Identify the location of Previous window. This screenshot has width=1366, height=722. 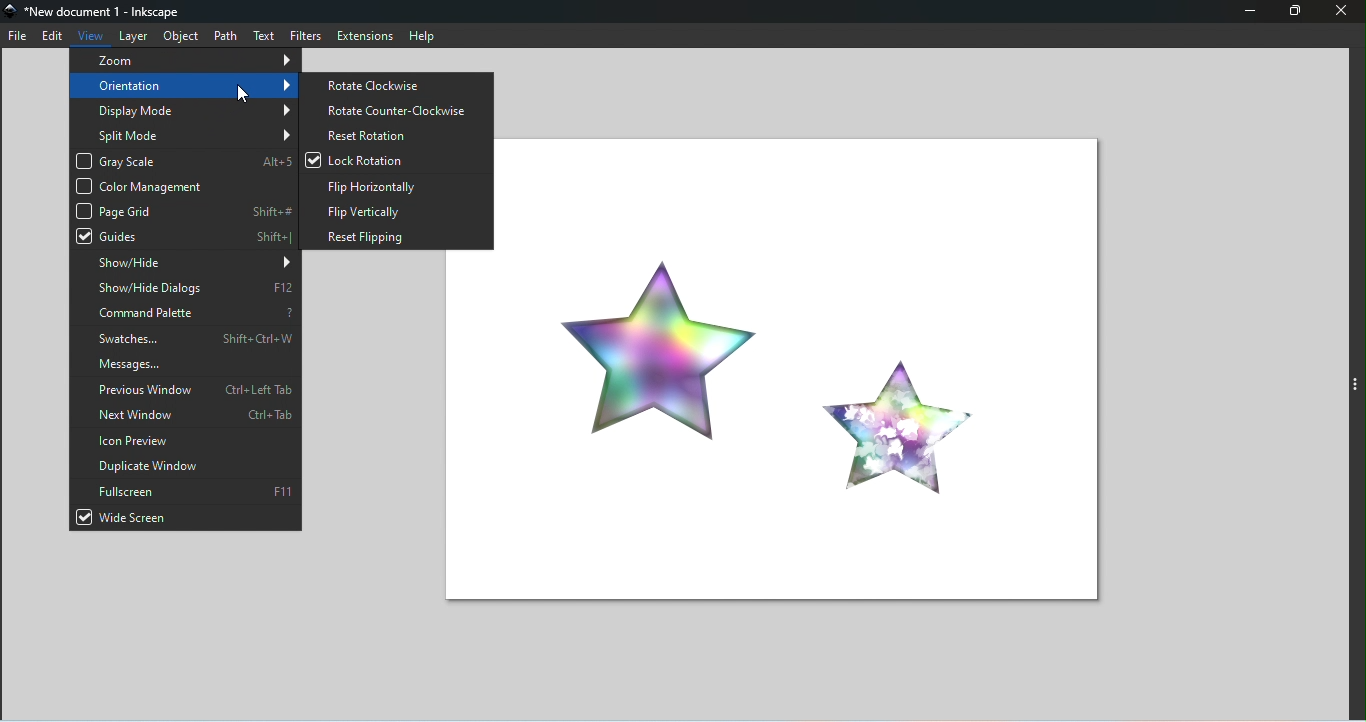
(185, 390).